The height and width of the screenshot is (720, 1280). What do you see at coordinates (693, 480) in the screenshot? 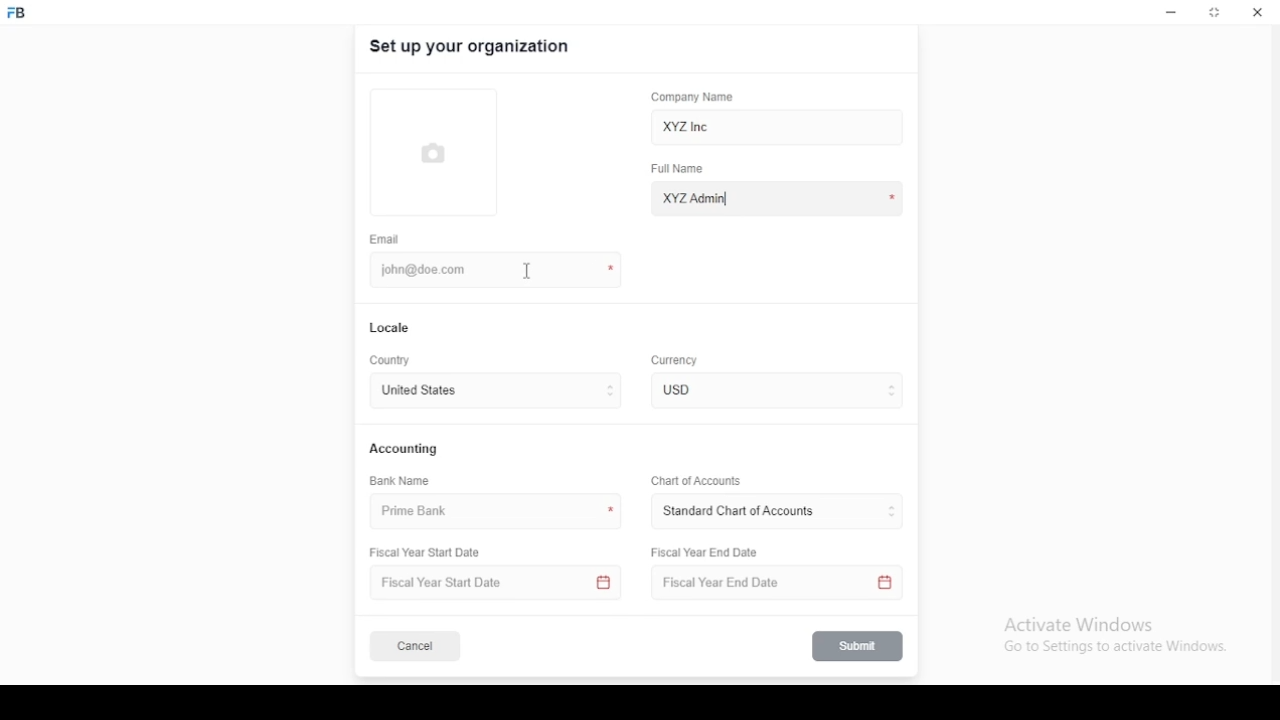
I see `Chart of Accounts` at bounding box center [693, 480].